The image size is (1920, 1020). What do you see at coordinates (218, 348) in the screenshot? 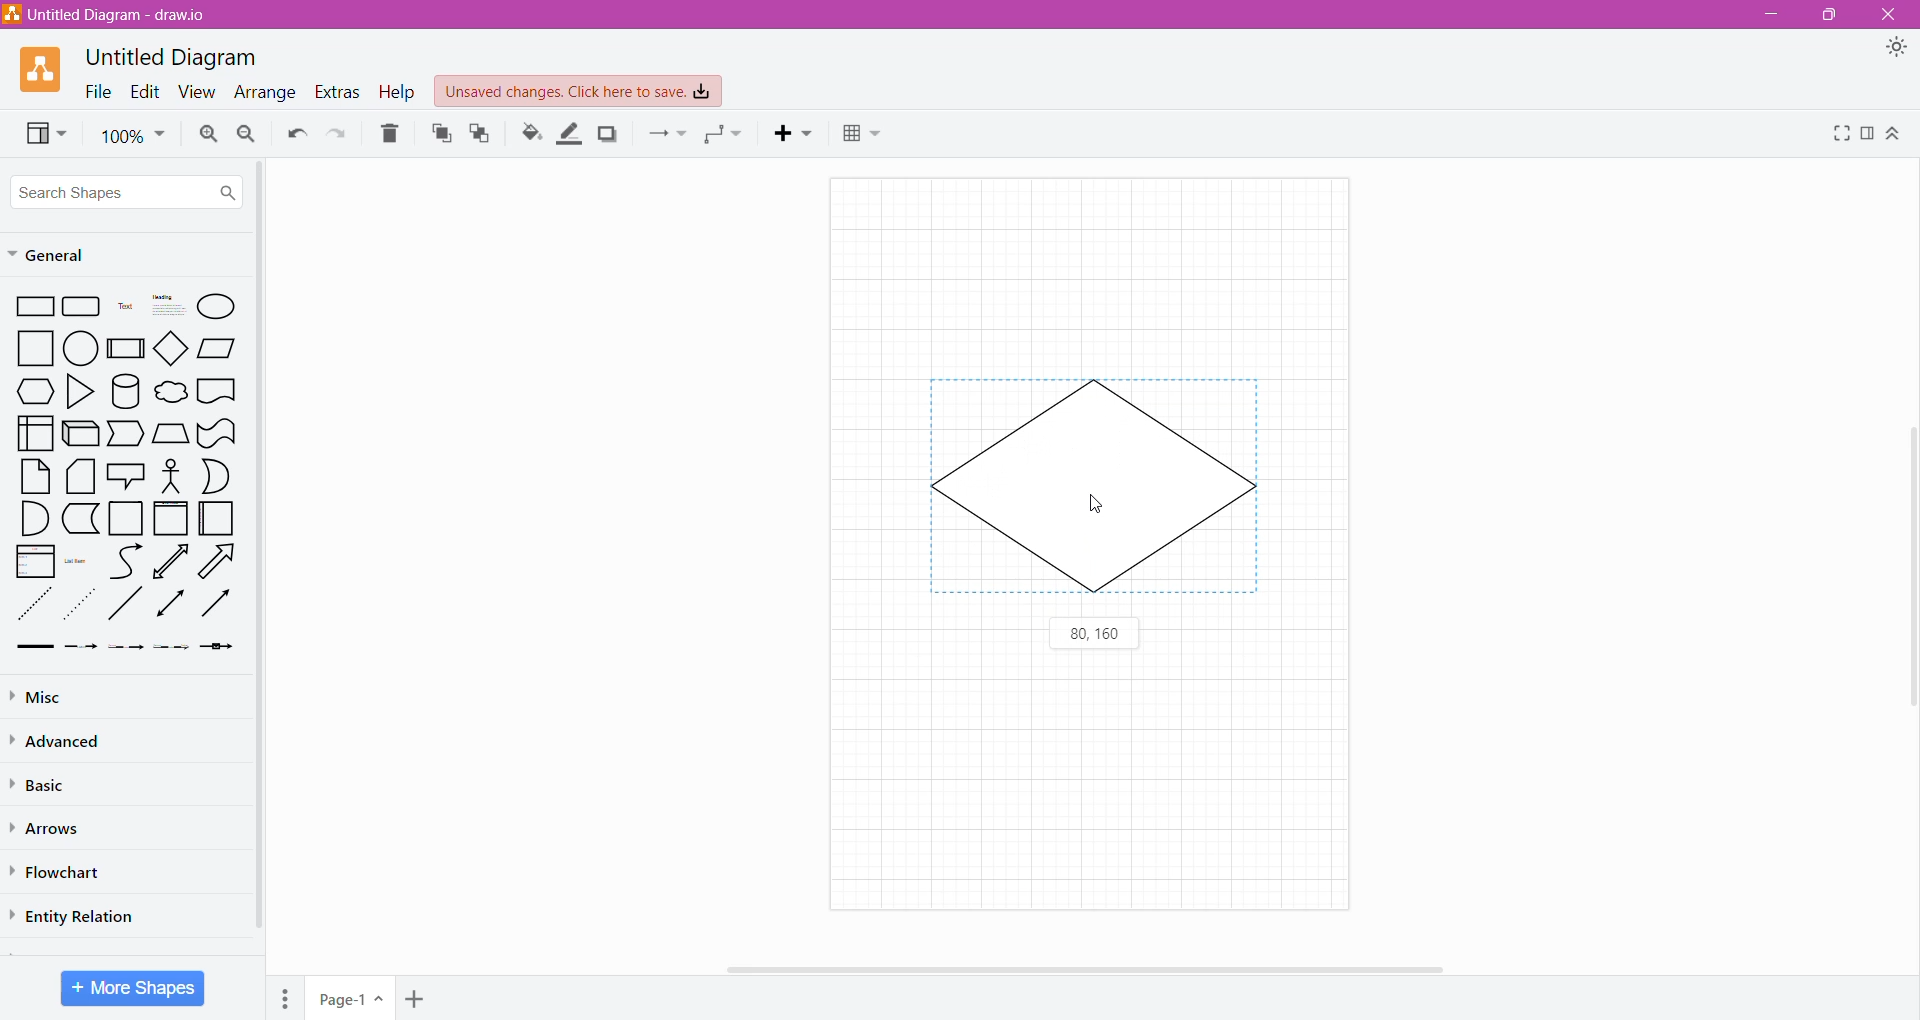
I see `Parallelogram` at bounding box center [218, 348].